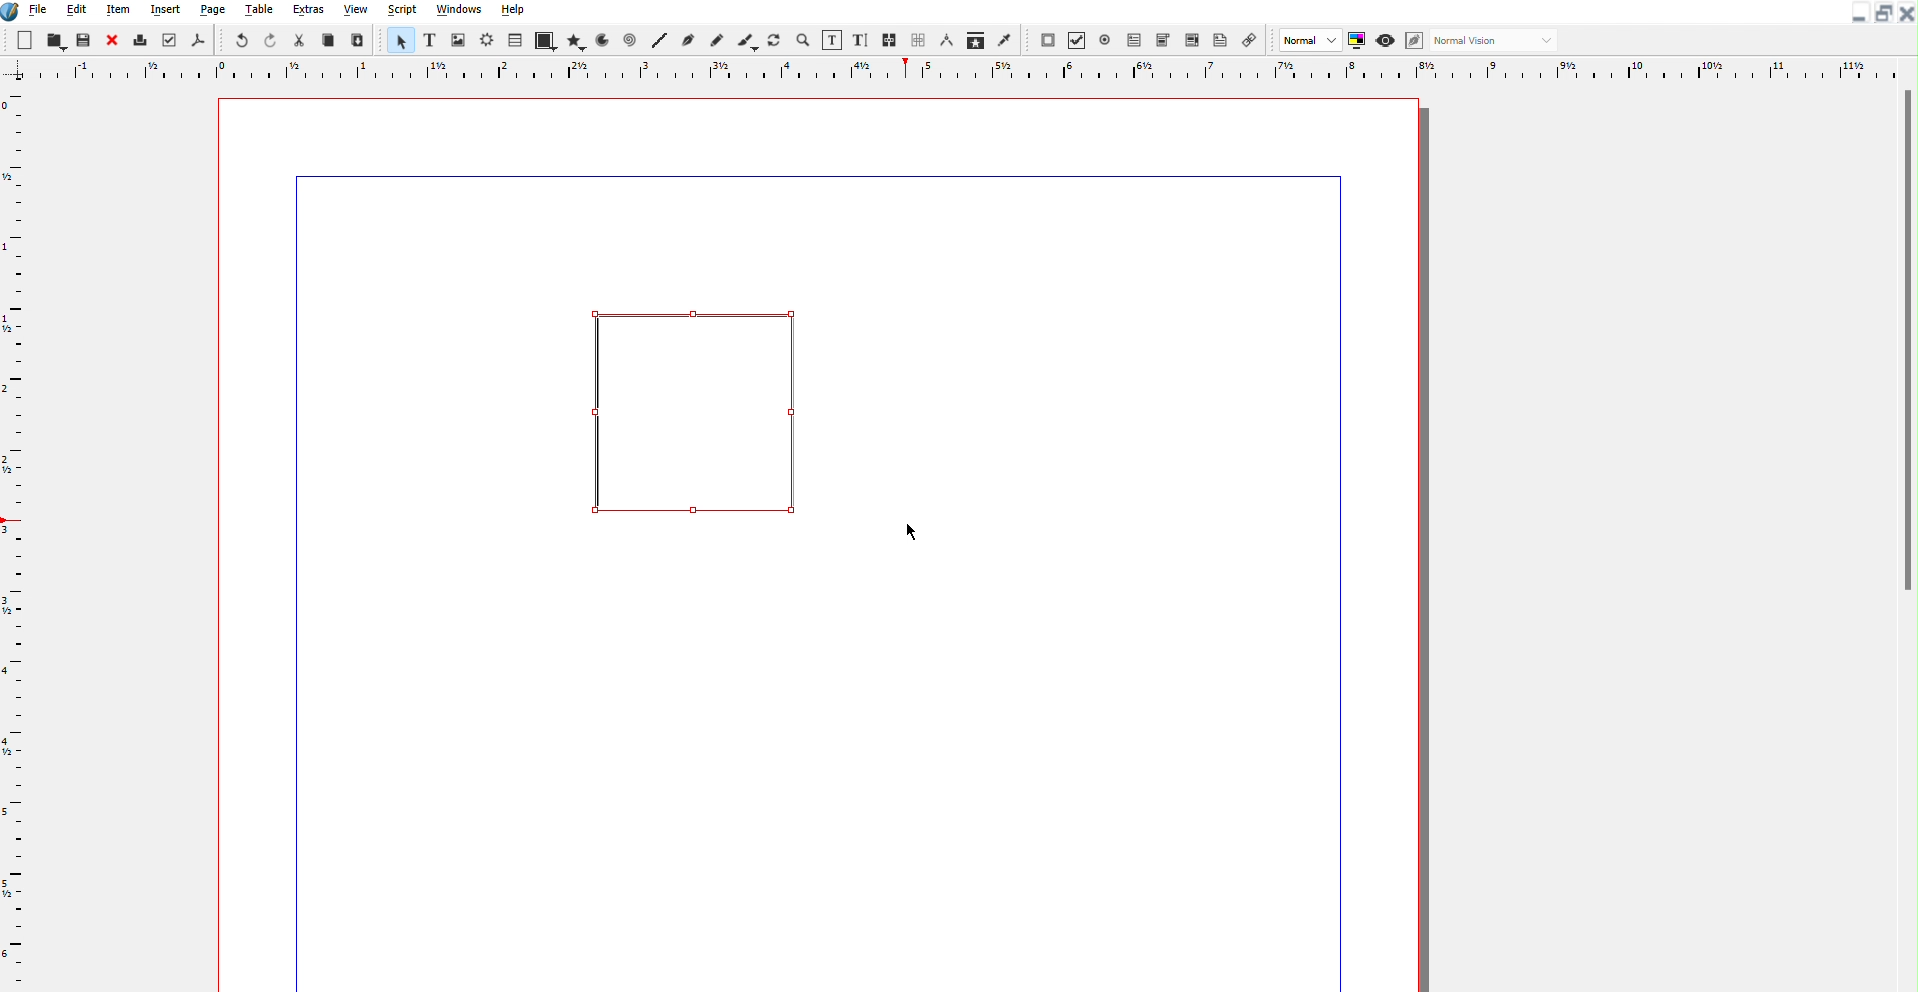 The height and width of the screenshot is (992, 1918). Describe the element at coordinates (959, 71) in the screenshot. I see `Ruler` at that location.